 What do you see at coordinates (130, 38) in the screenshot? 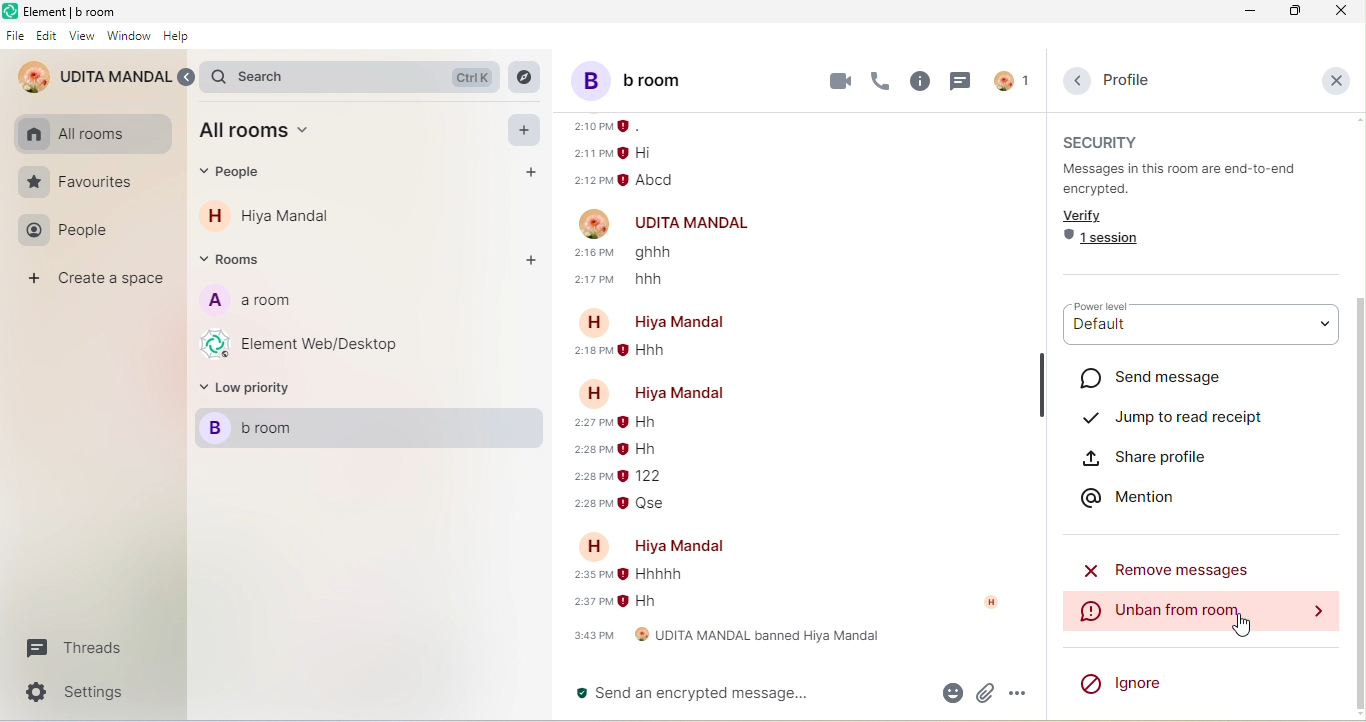
I see `window` at bounding box center [130, 38].